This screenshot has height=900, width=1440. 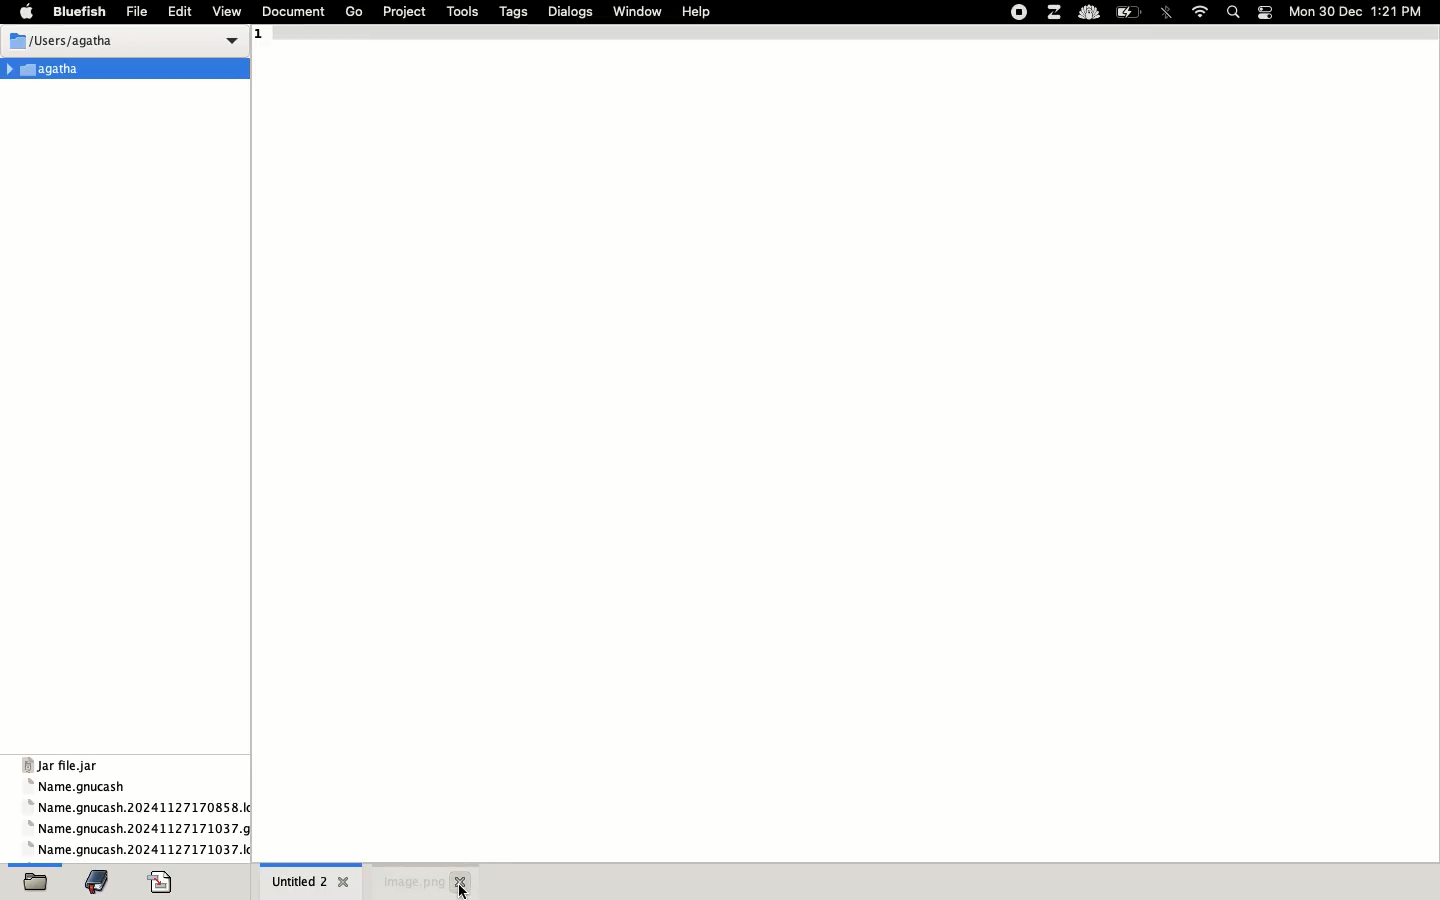 I want to click on tools, so click(x=466, y=11).